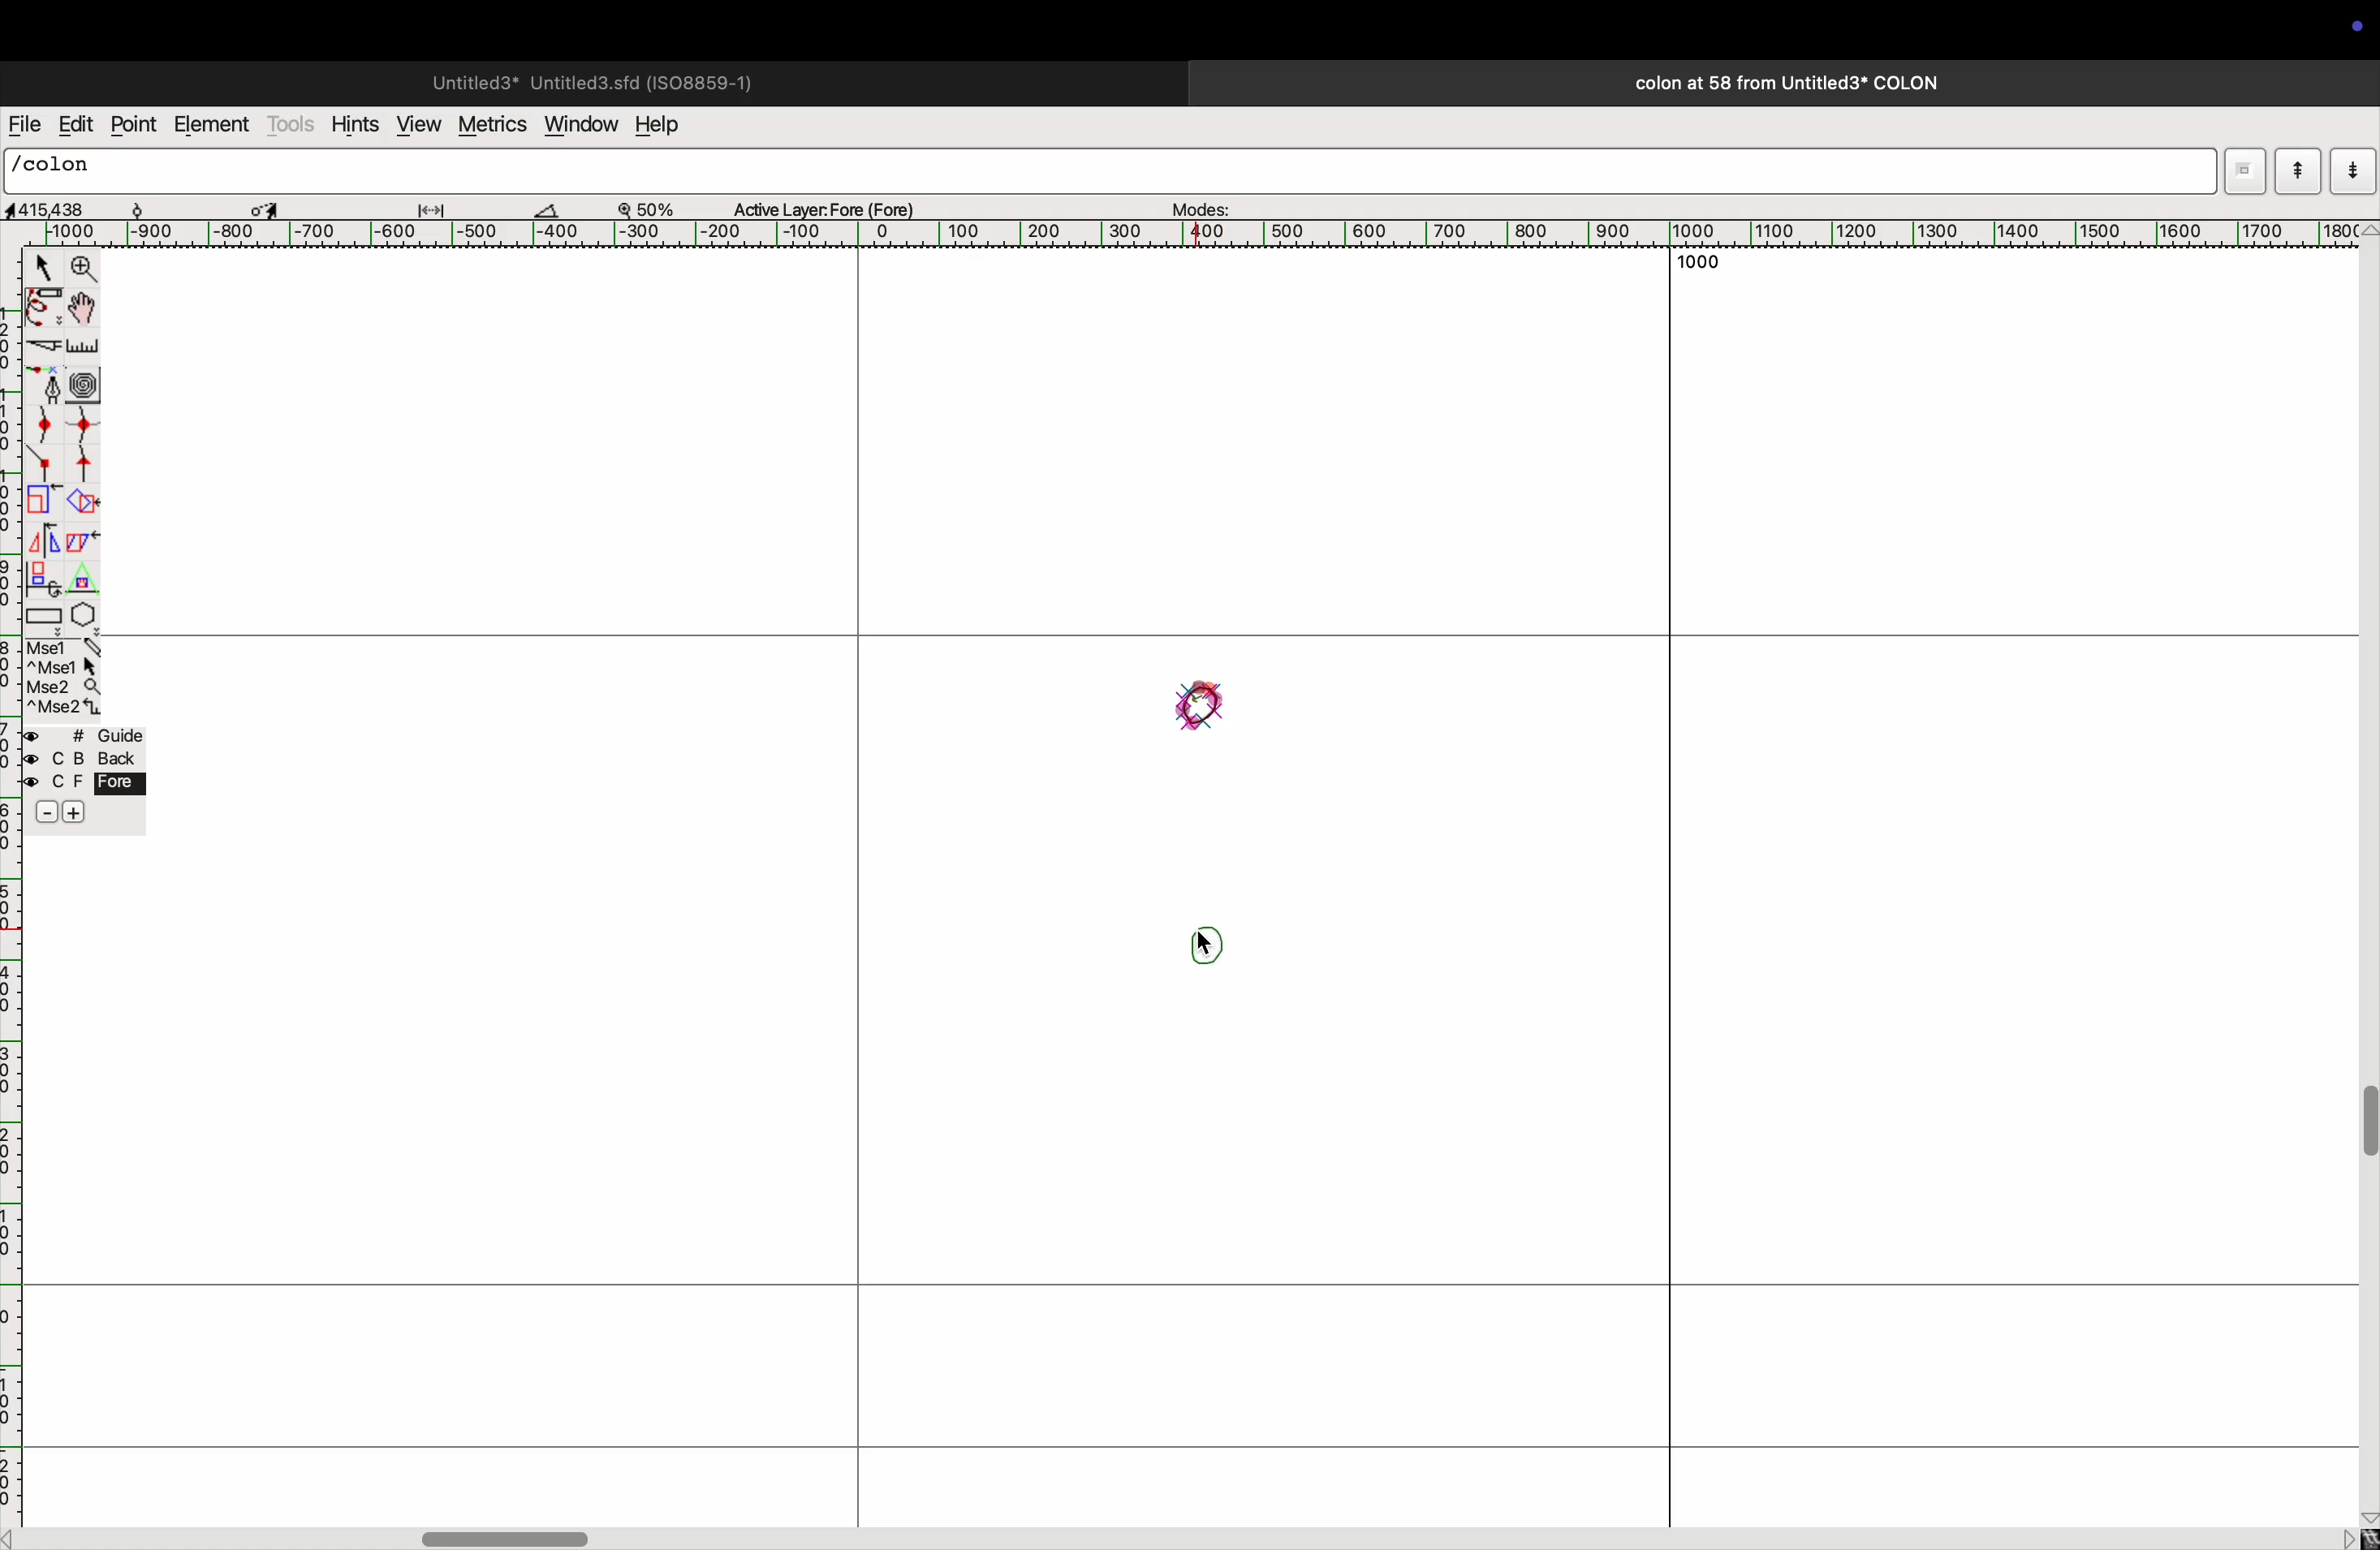 The image size is (2380, 1550). I want to click on untitled page, so click(590, 80).